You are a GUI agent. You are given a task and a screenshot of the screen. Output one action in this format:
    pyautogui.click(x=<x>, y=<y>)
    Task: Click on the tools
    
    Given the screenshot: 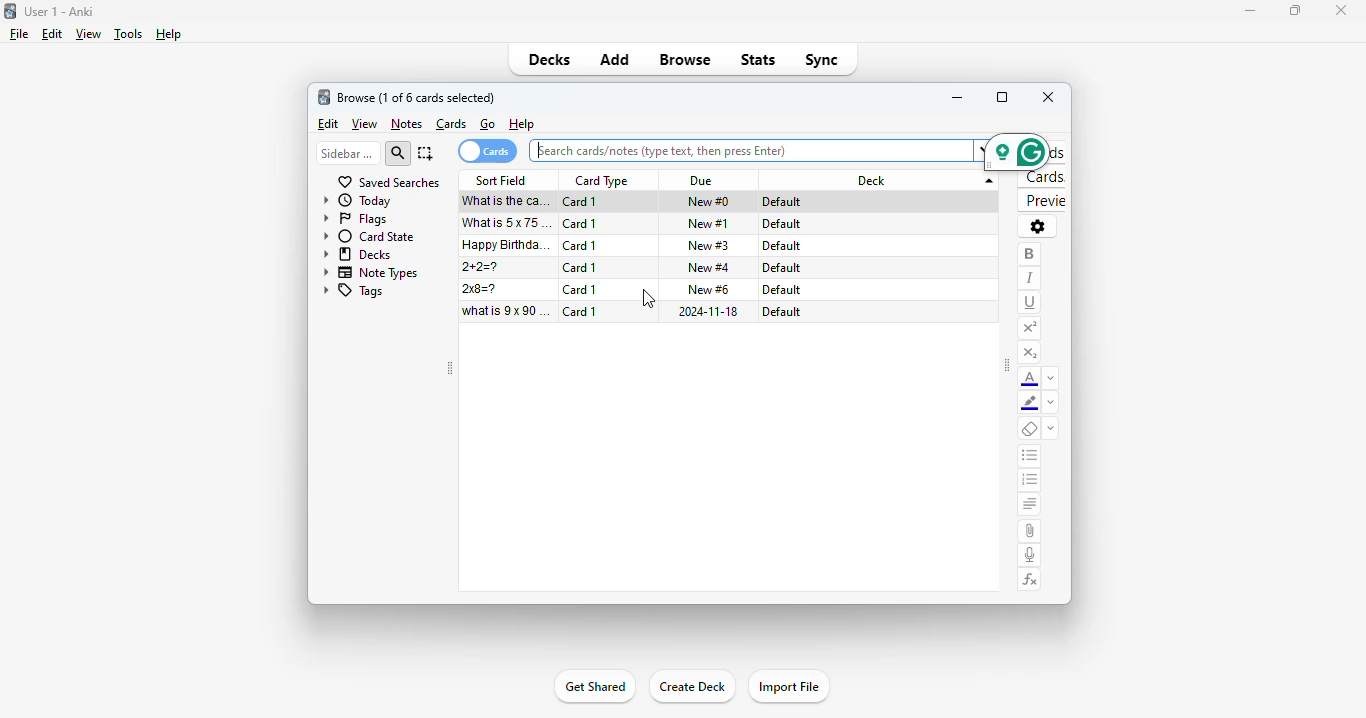 What is the action you would take?
    pyautogui.click(x=127, y=35)
    